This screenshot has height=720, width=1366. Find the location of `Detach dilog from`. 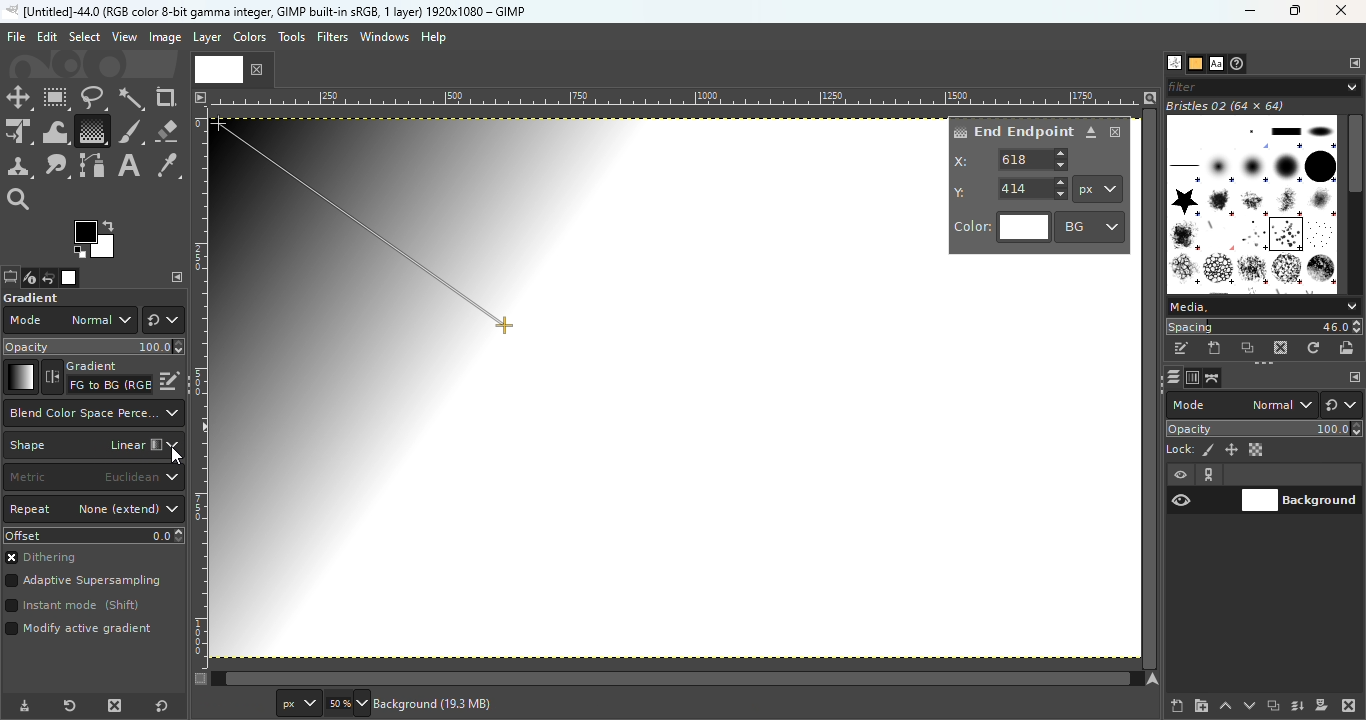

Detach dilog from is located at coordinates (1092, 133).